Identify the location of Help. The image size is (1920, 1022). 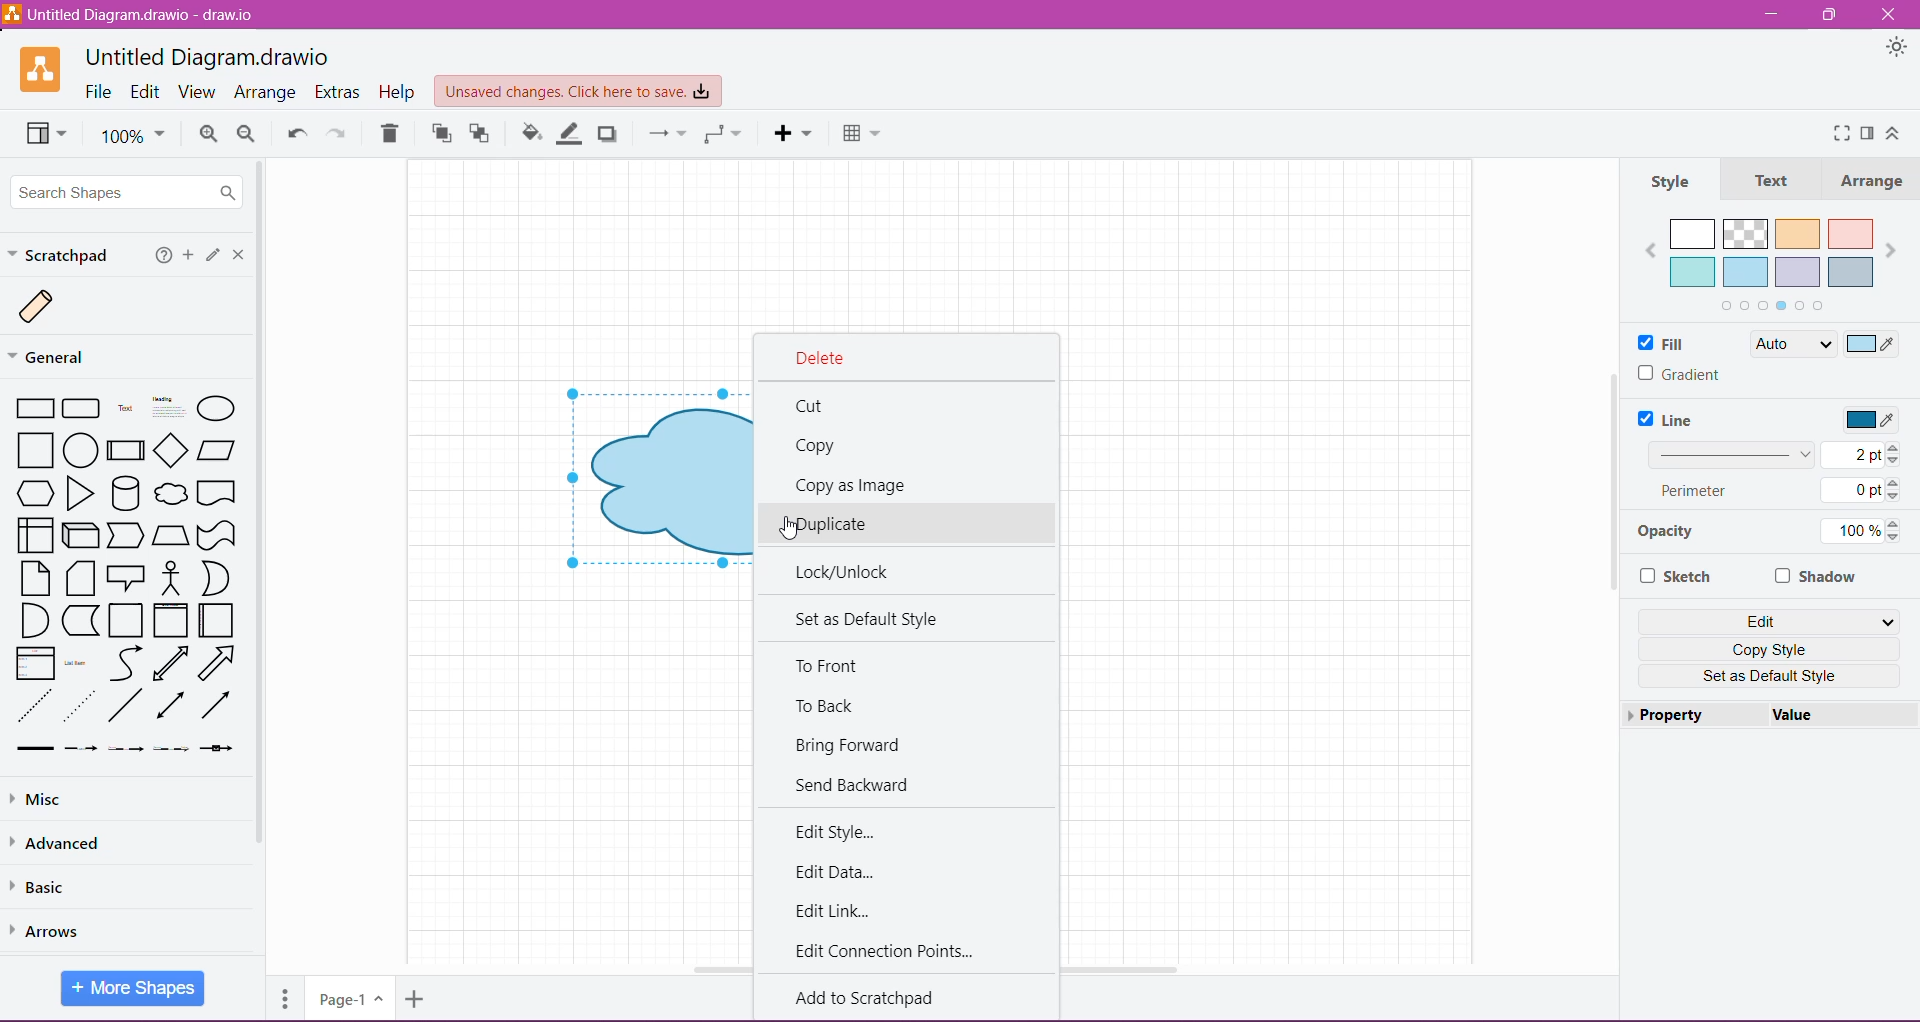
(399, 93).